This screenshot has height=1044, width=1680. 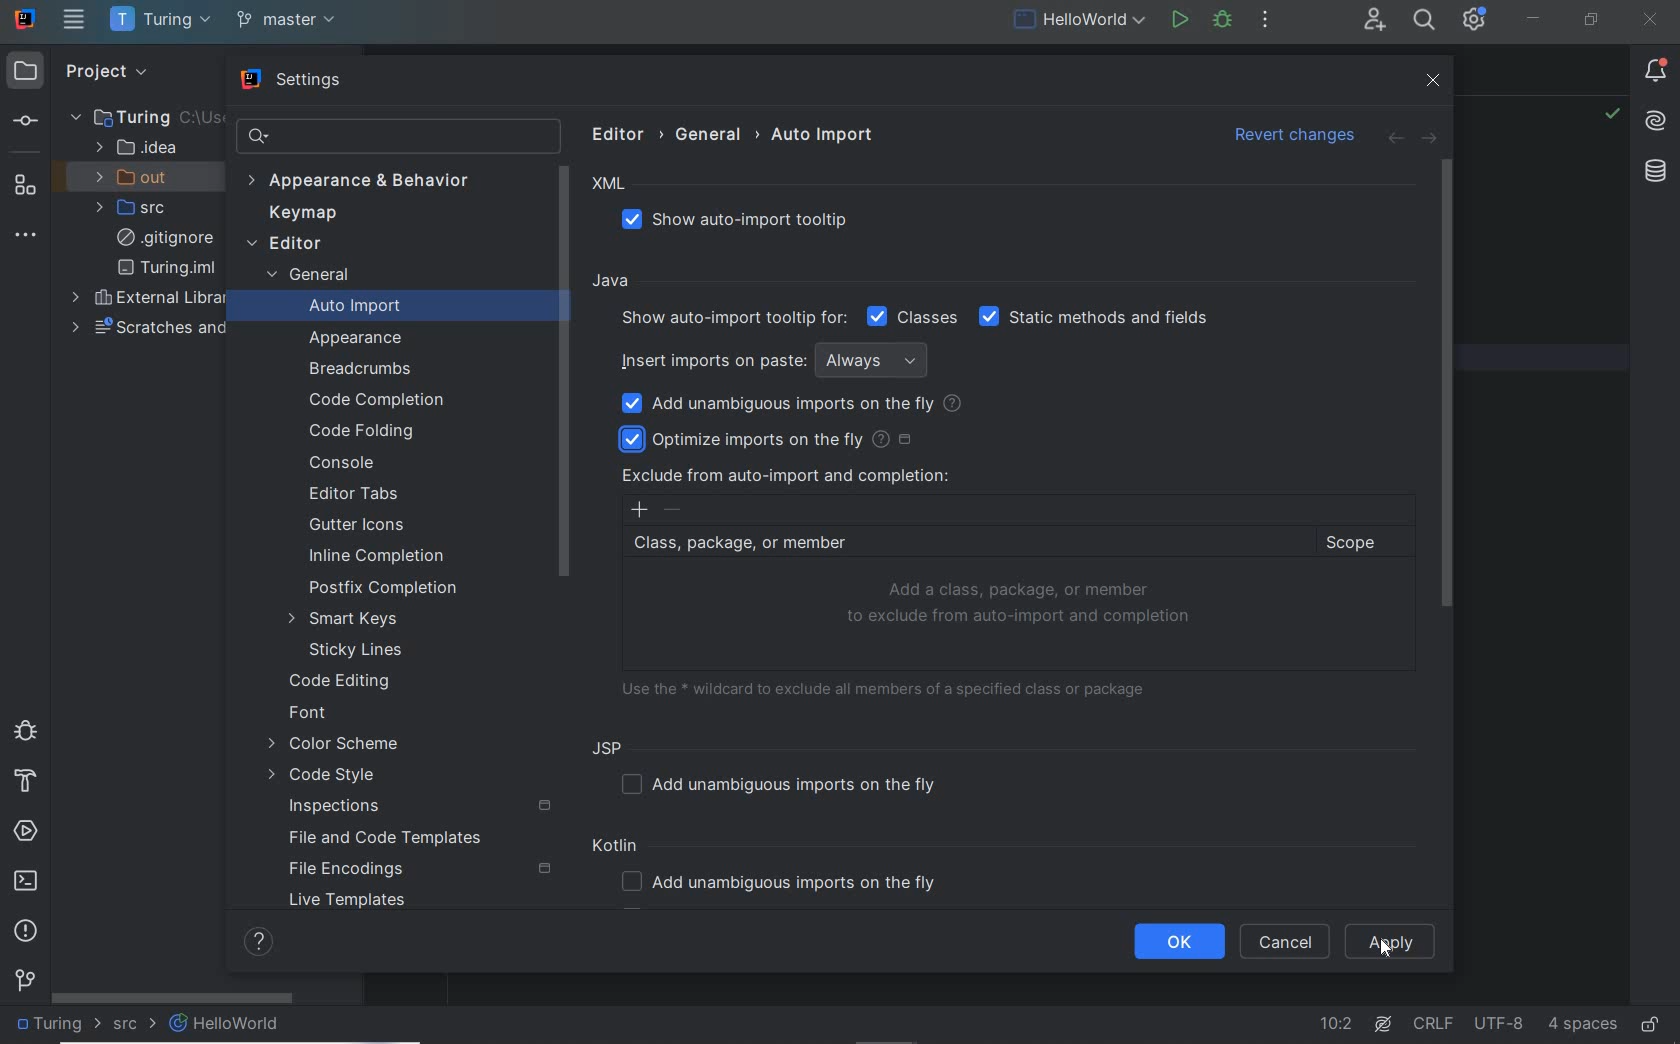 What do you see at coordinates (289, 21) in the screenshot?
I see `git branch: master` at bounding box center [289, 21].